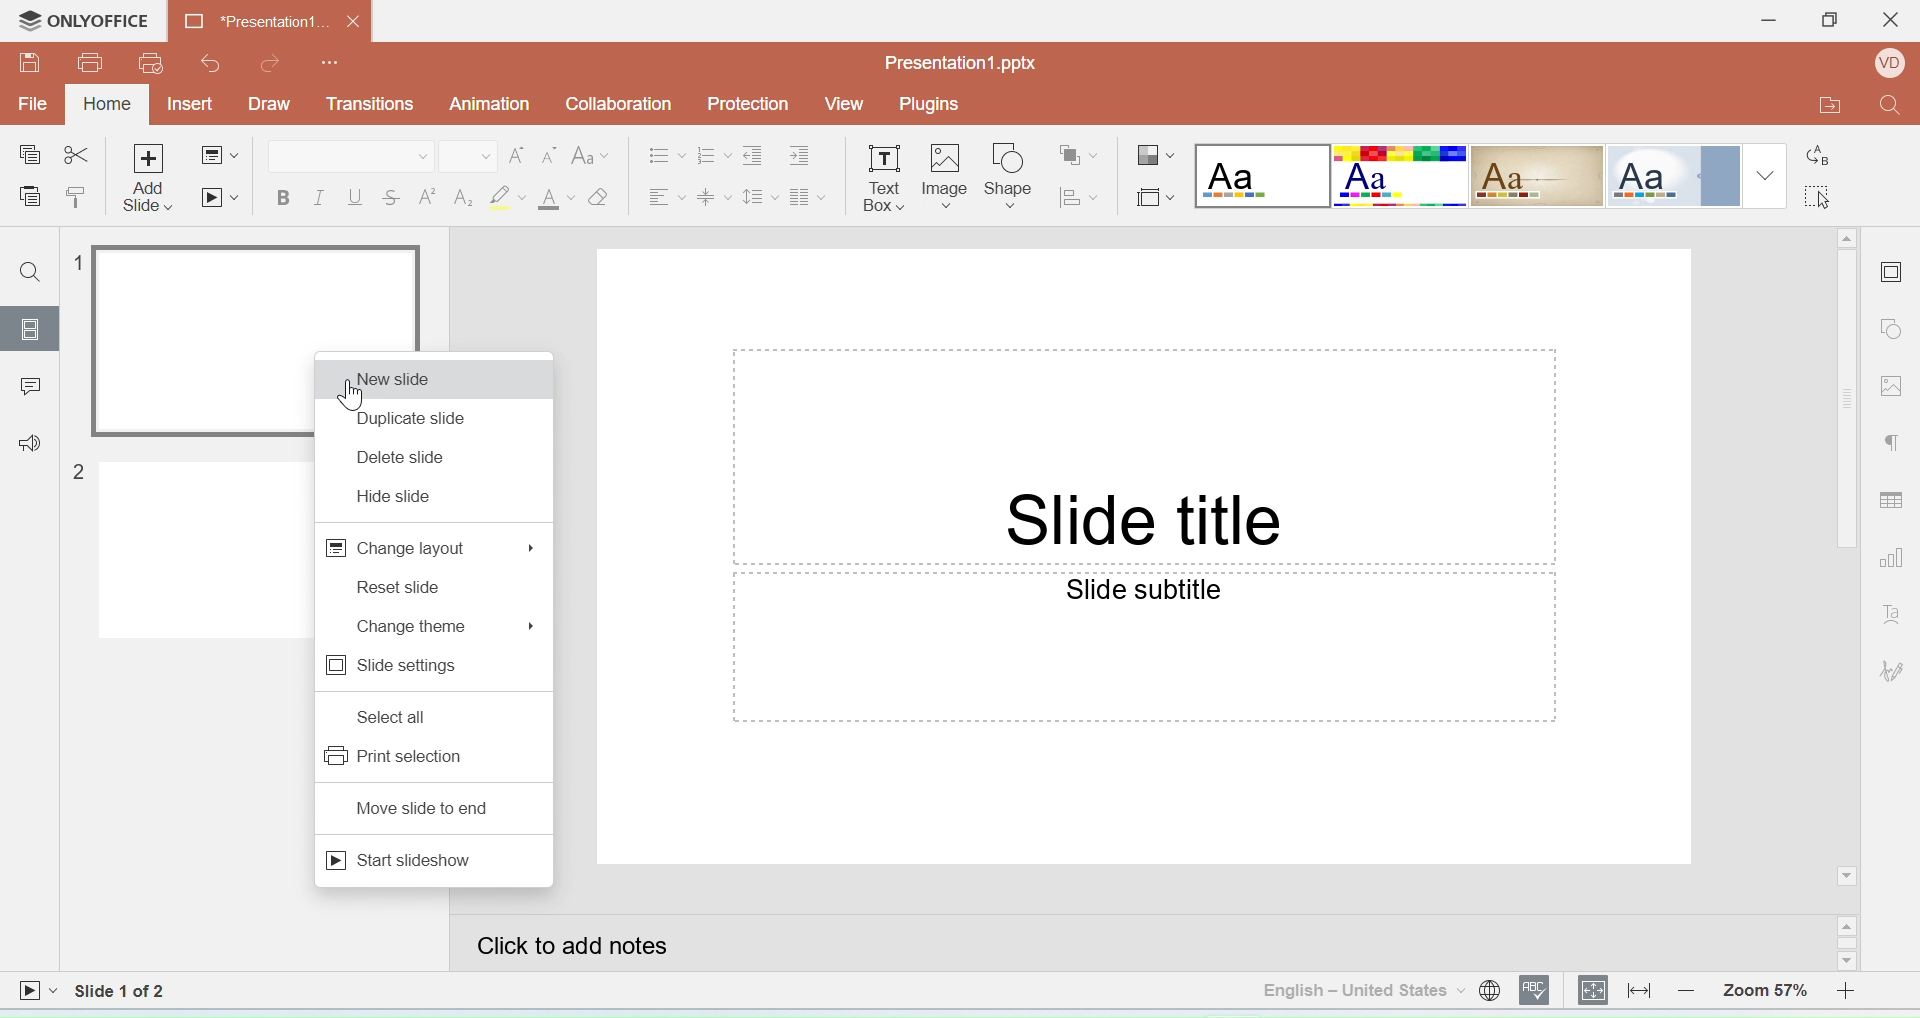 The height and width of the screenshot is (1018, 1920). I want to click on Zoom in, so click(1854, 989).